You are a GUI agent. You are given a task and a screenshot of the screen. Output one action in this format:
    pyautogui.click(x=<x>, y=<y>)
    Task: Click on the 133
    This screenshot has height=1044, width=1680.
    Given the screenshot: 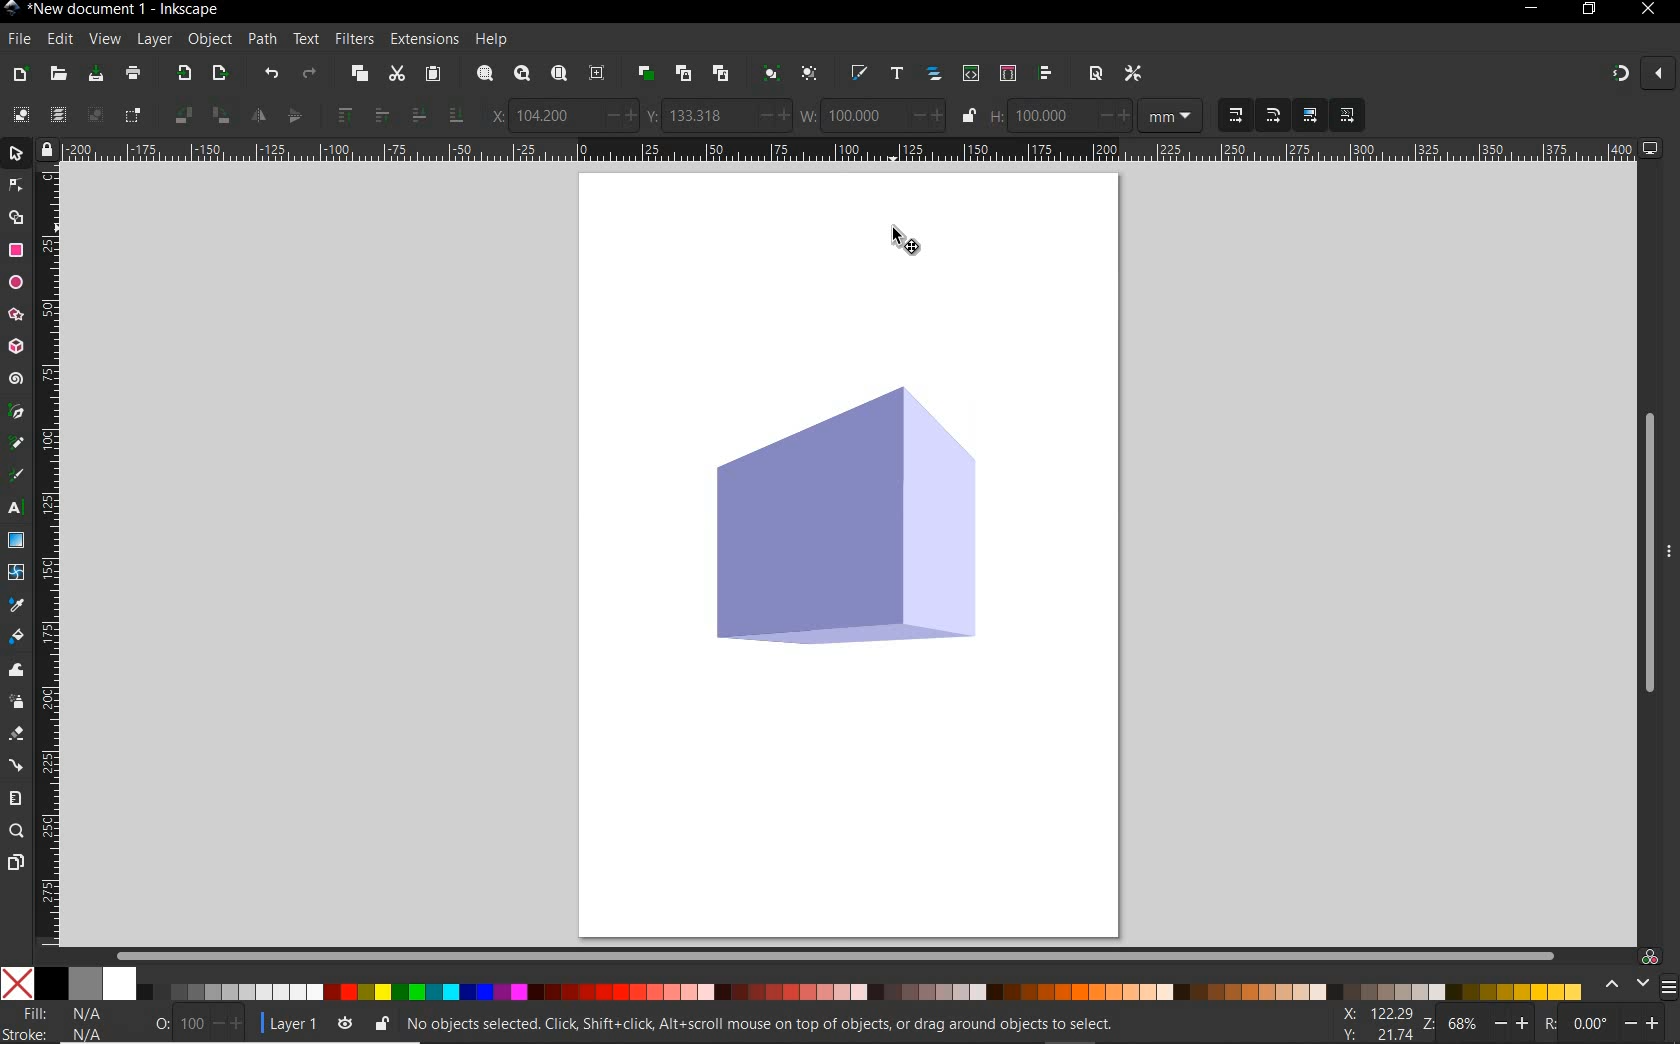 What is the action you would take?
    pyautogui.click(x=707, y=115)
    